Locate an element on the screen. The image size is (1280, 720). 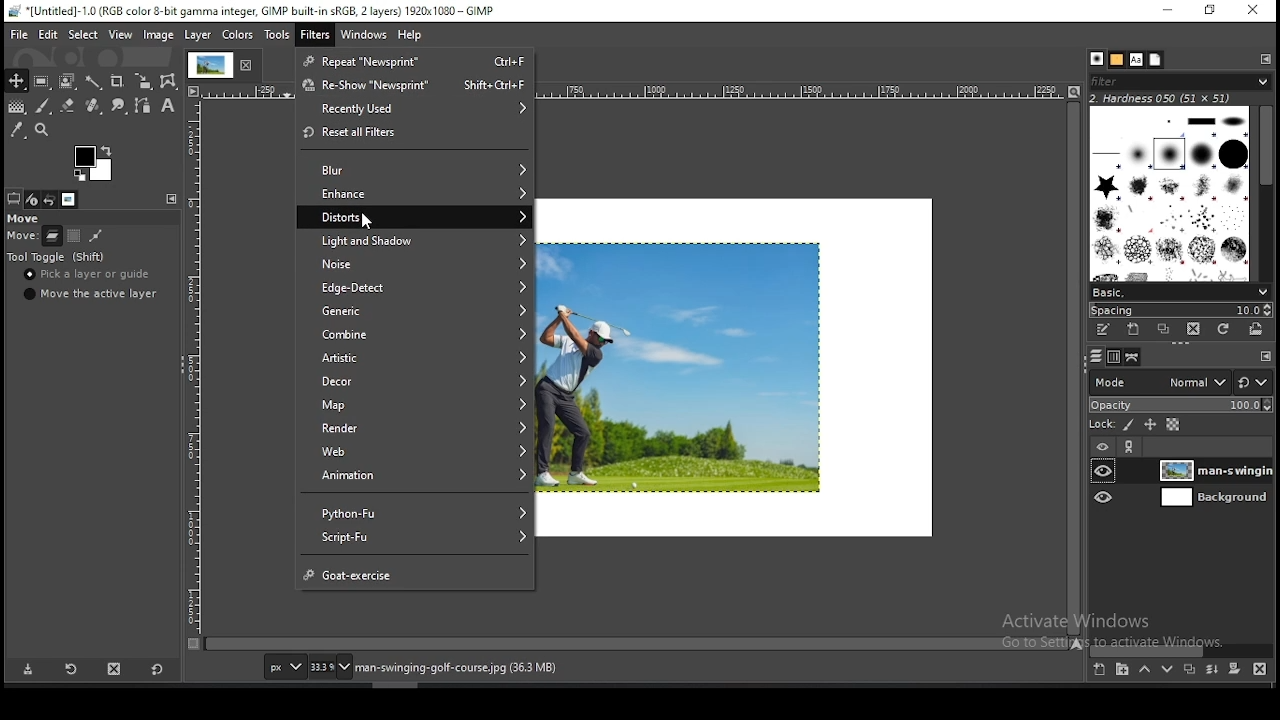
scroll bar is located at coordinates (1180, 649).